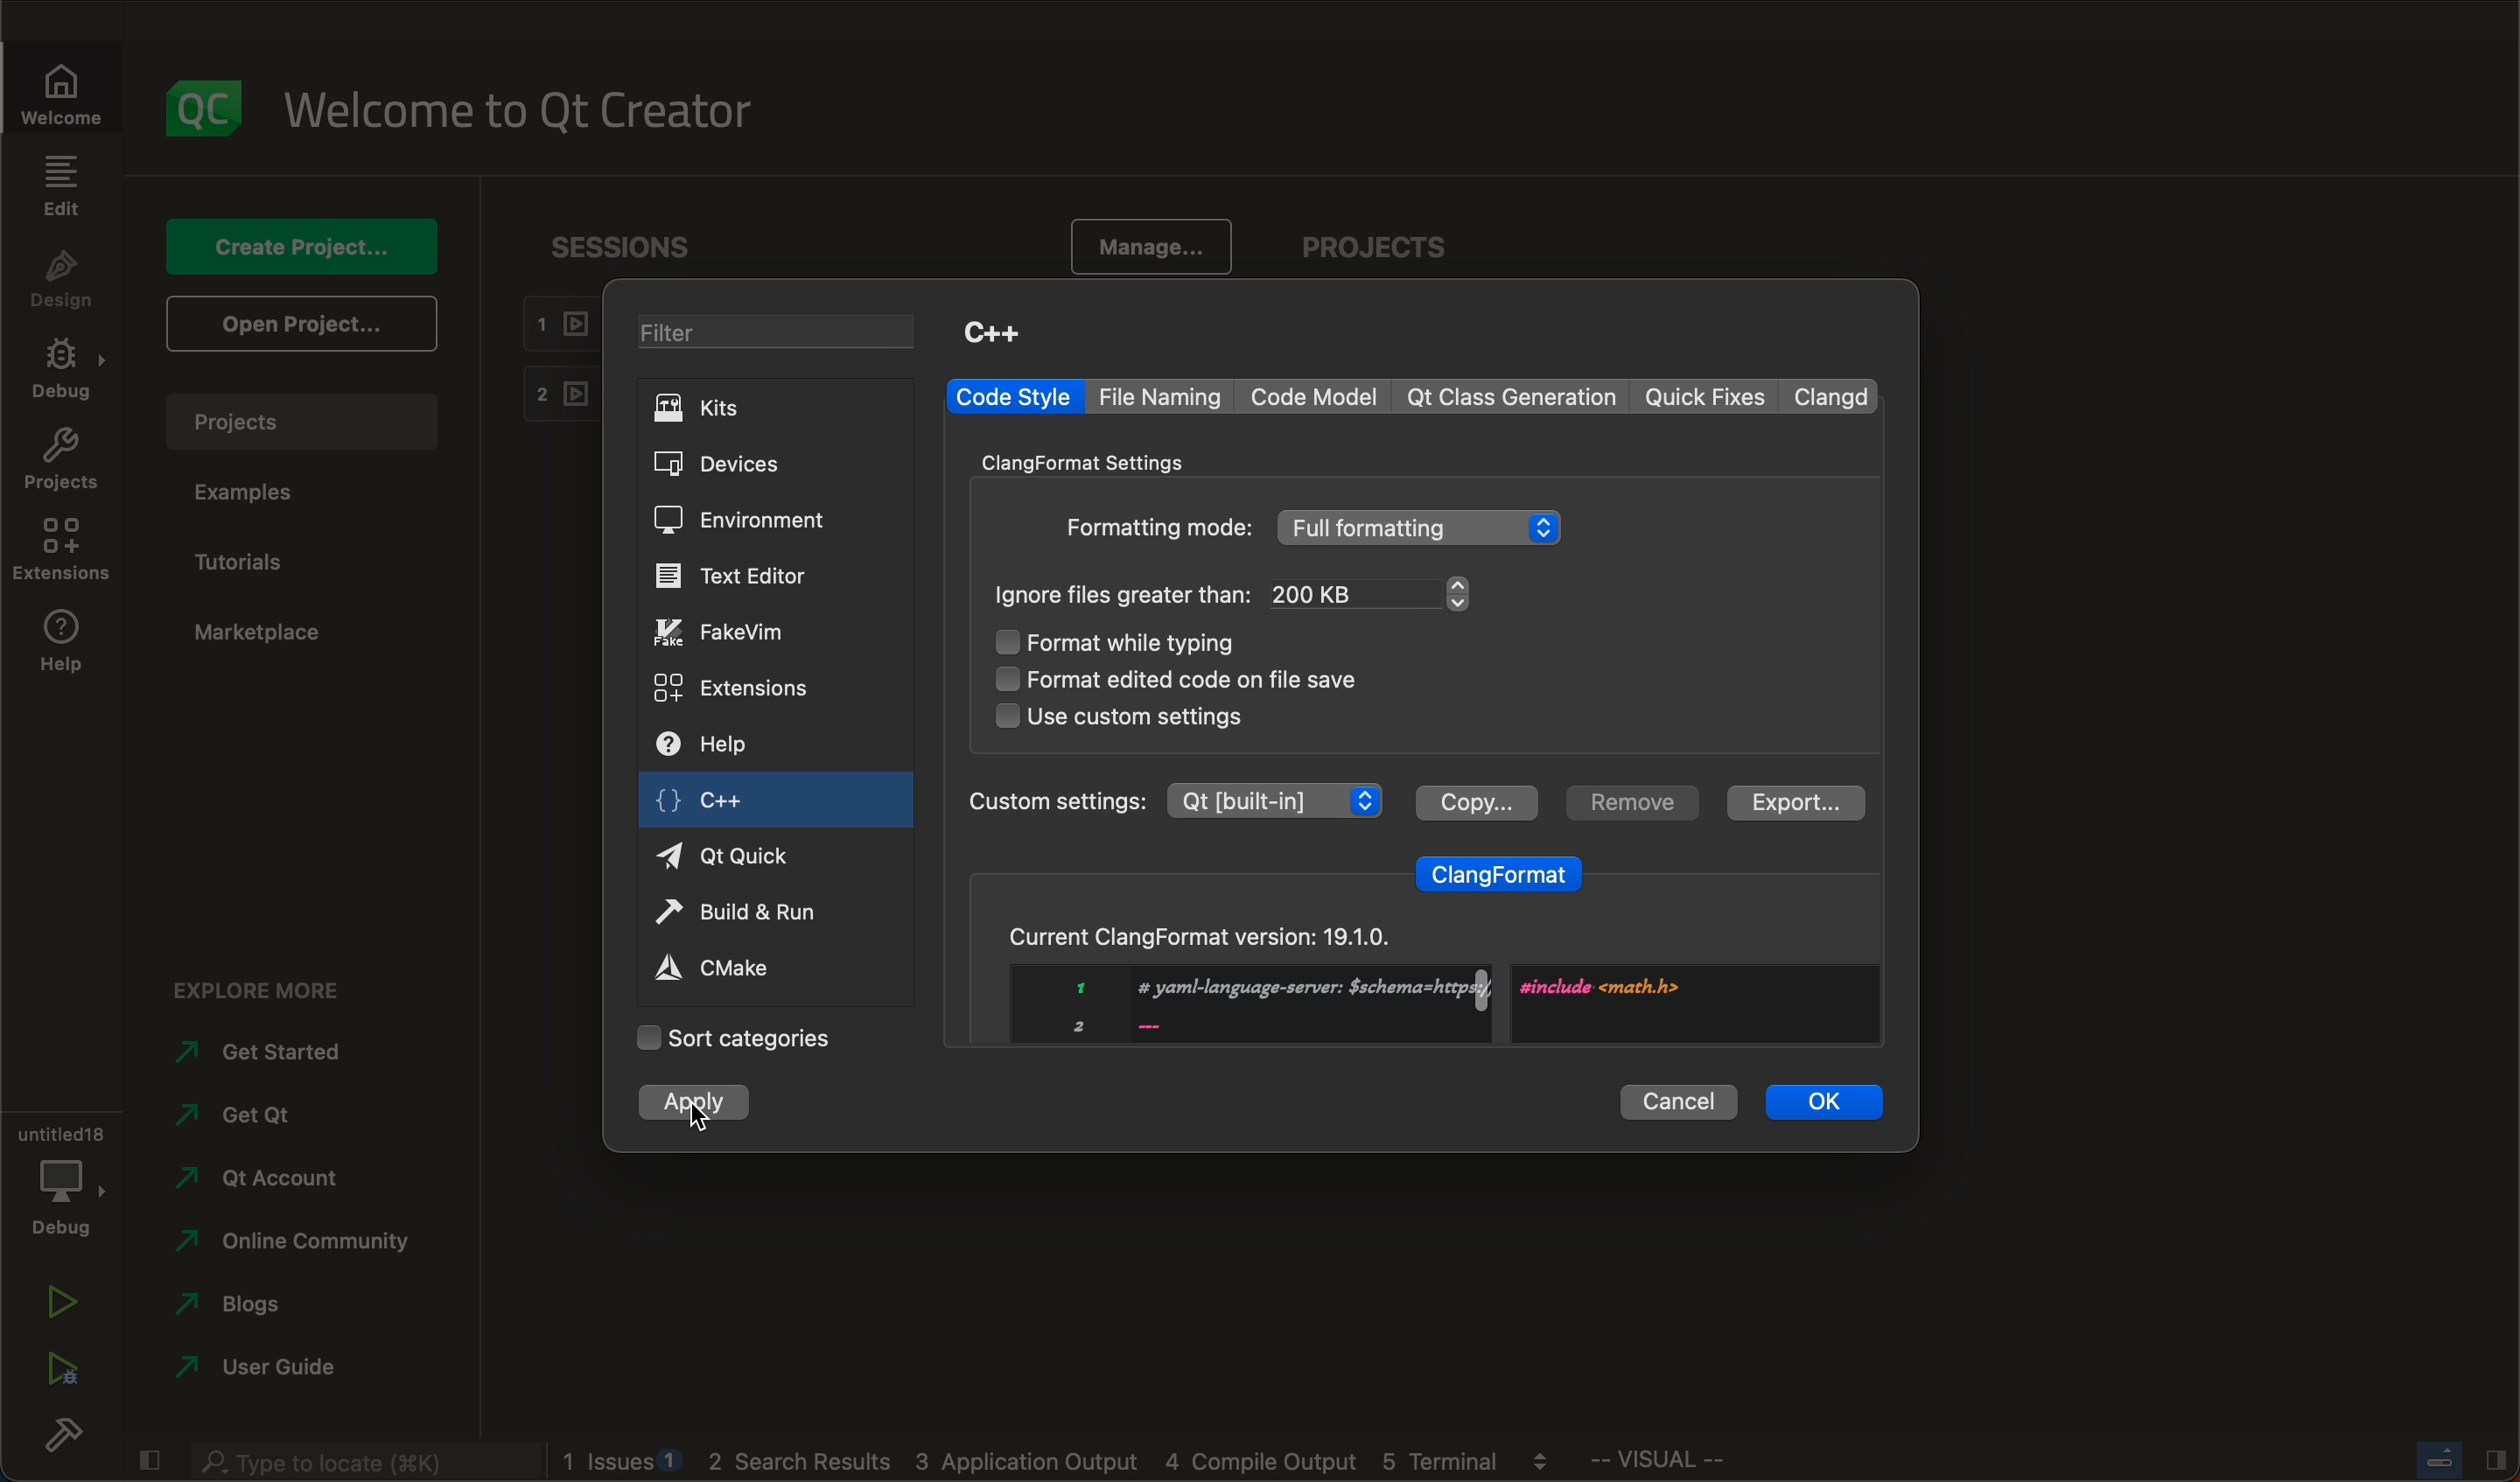 The image size is (2520, 1482). I want to click on filter, so click(784, 335).